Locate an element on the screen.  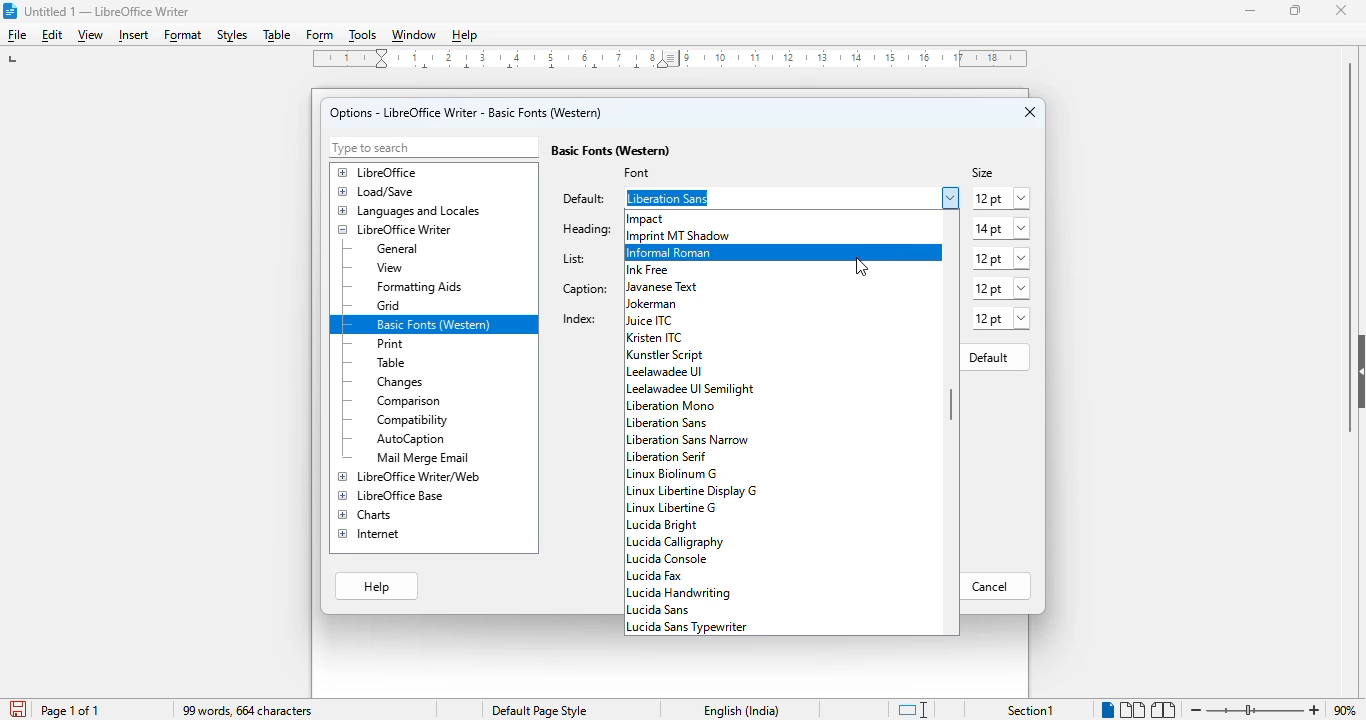
center tab is located at coordinates (642, 71).